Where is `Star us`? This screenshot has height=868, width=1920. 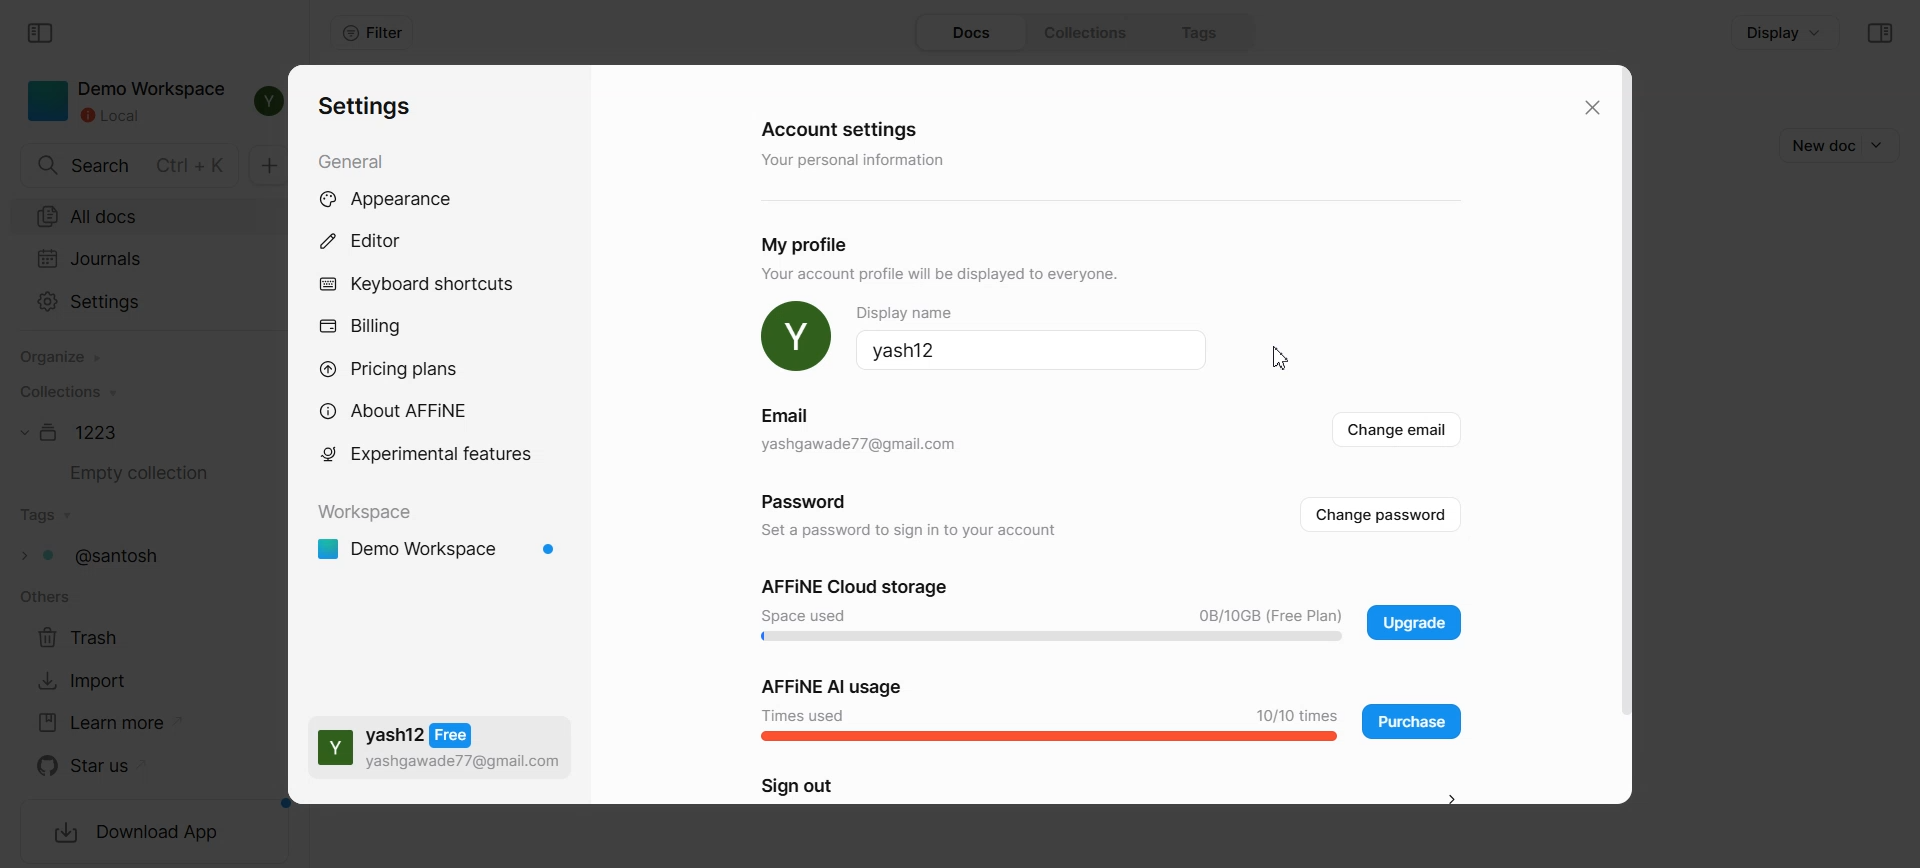 Star us is located at coordinates (112, 766).